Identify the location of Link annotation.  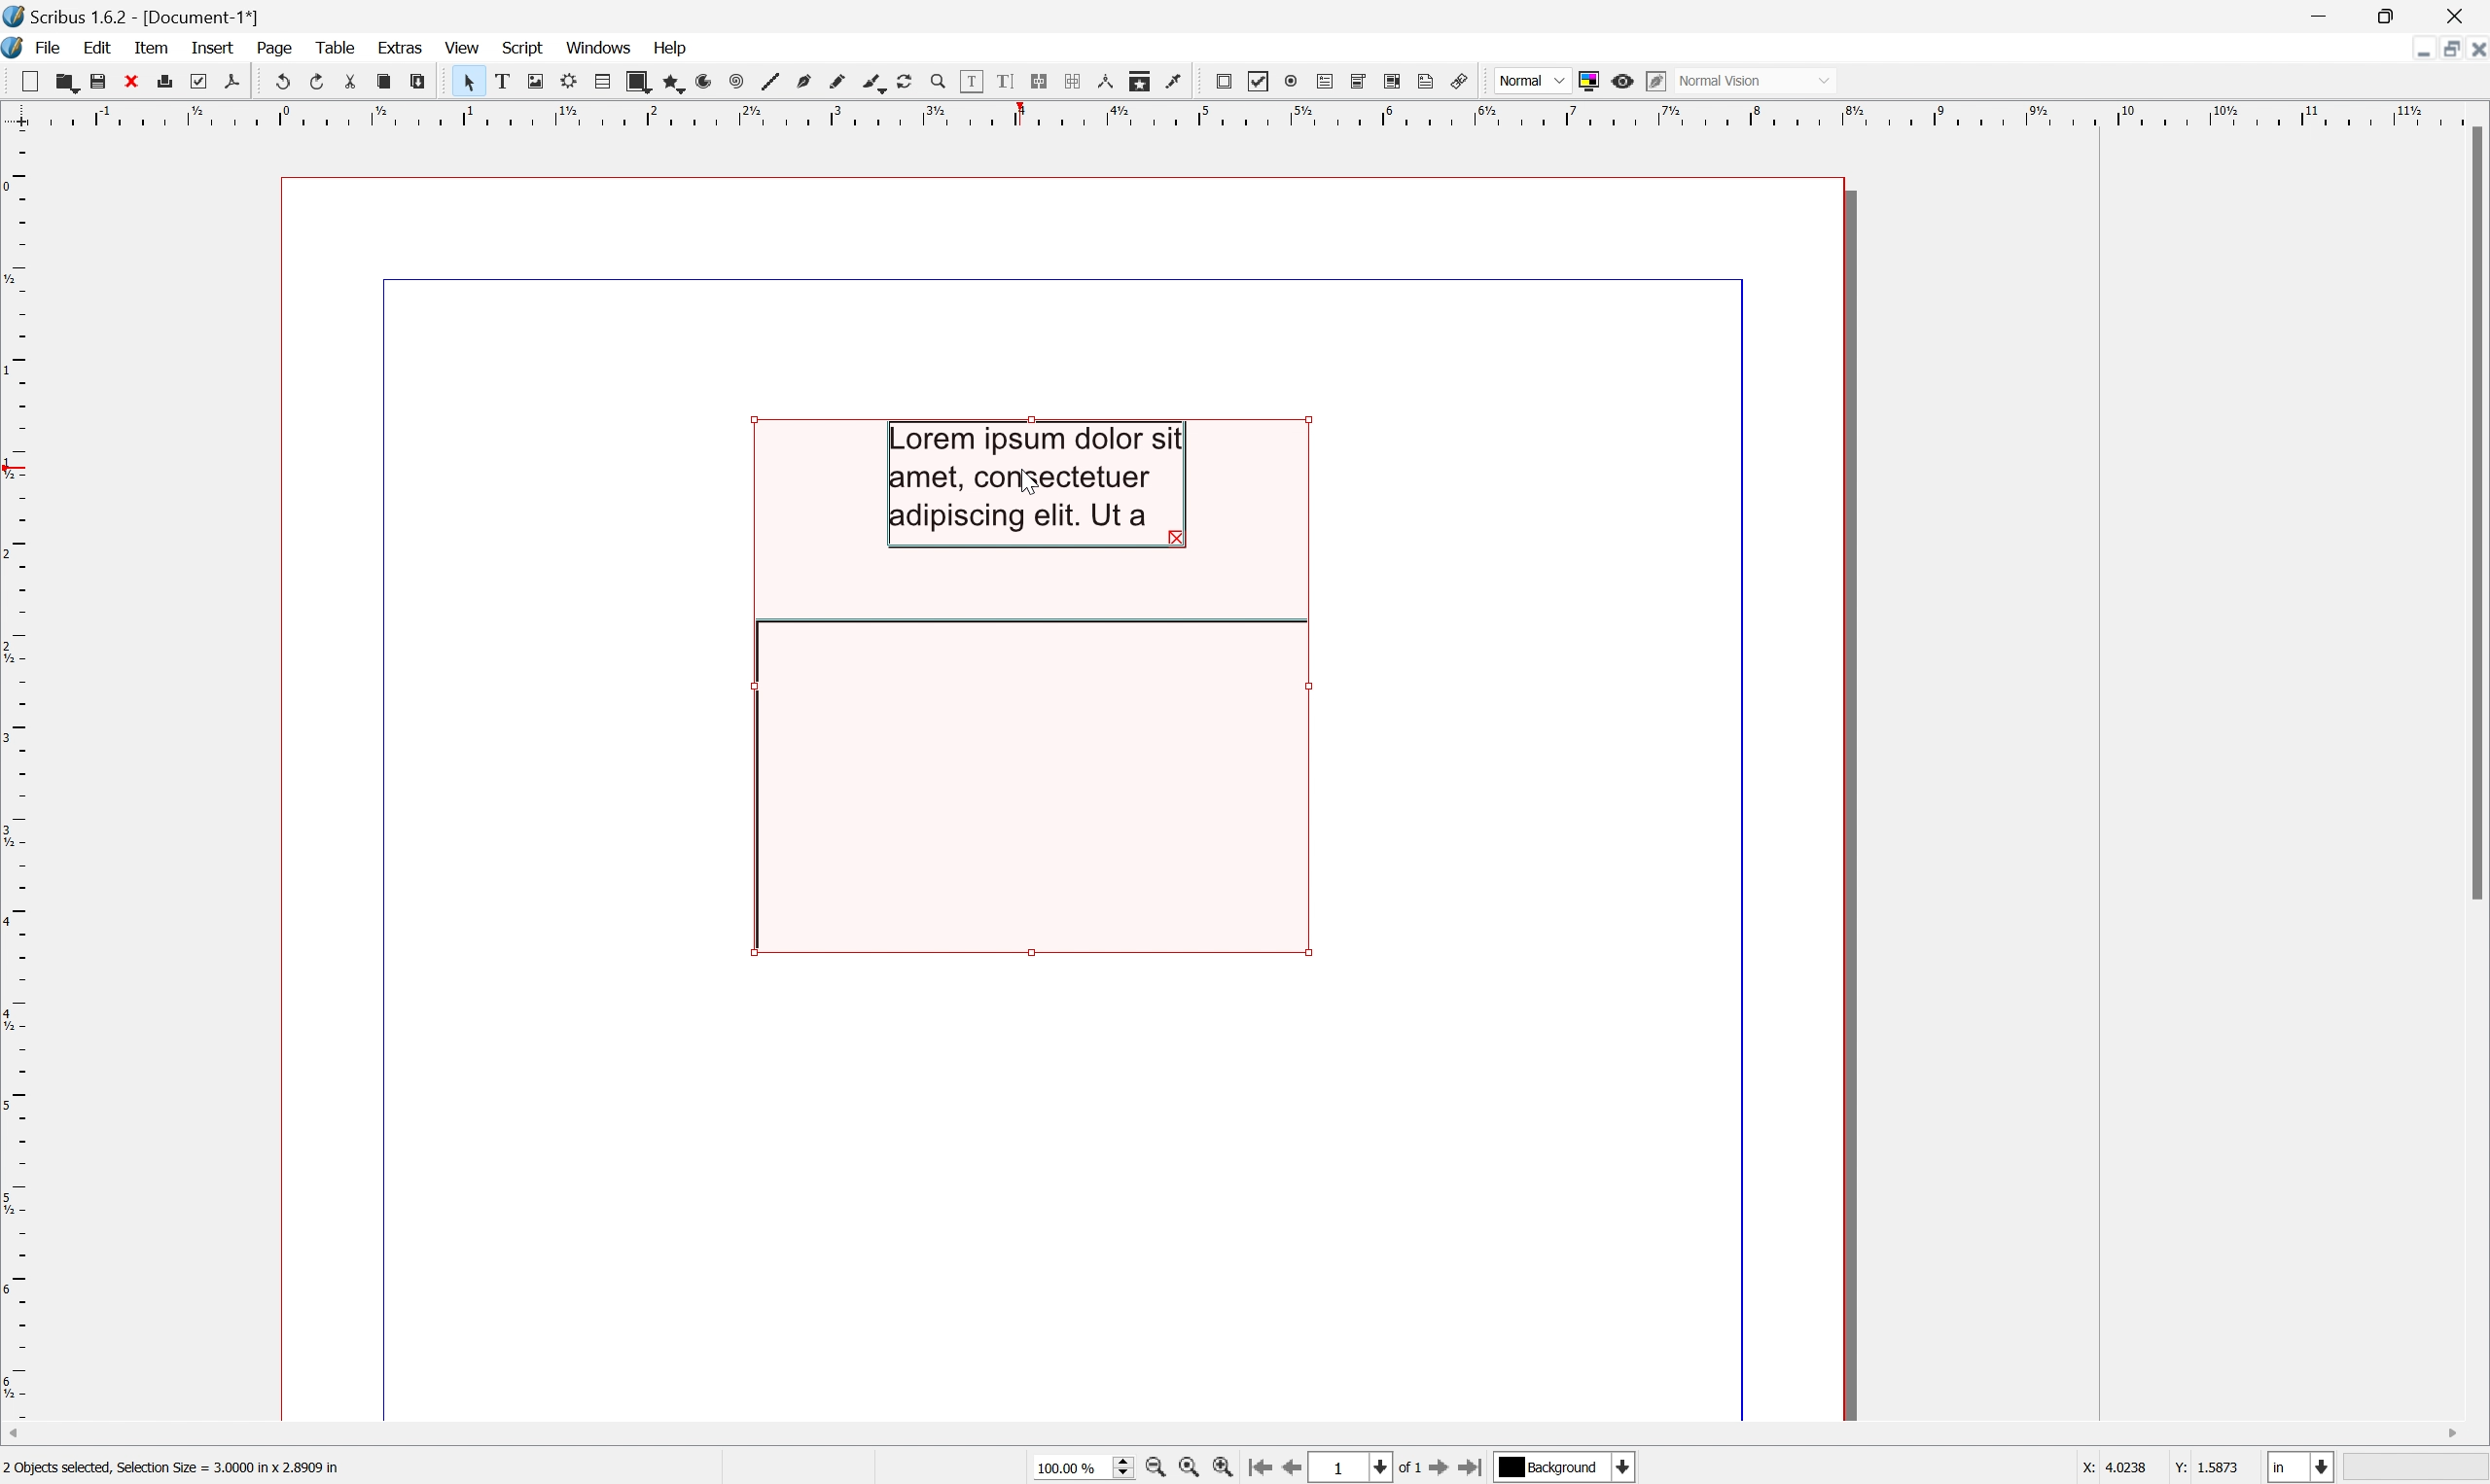
(1465, 83).